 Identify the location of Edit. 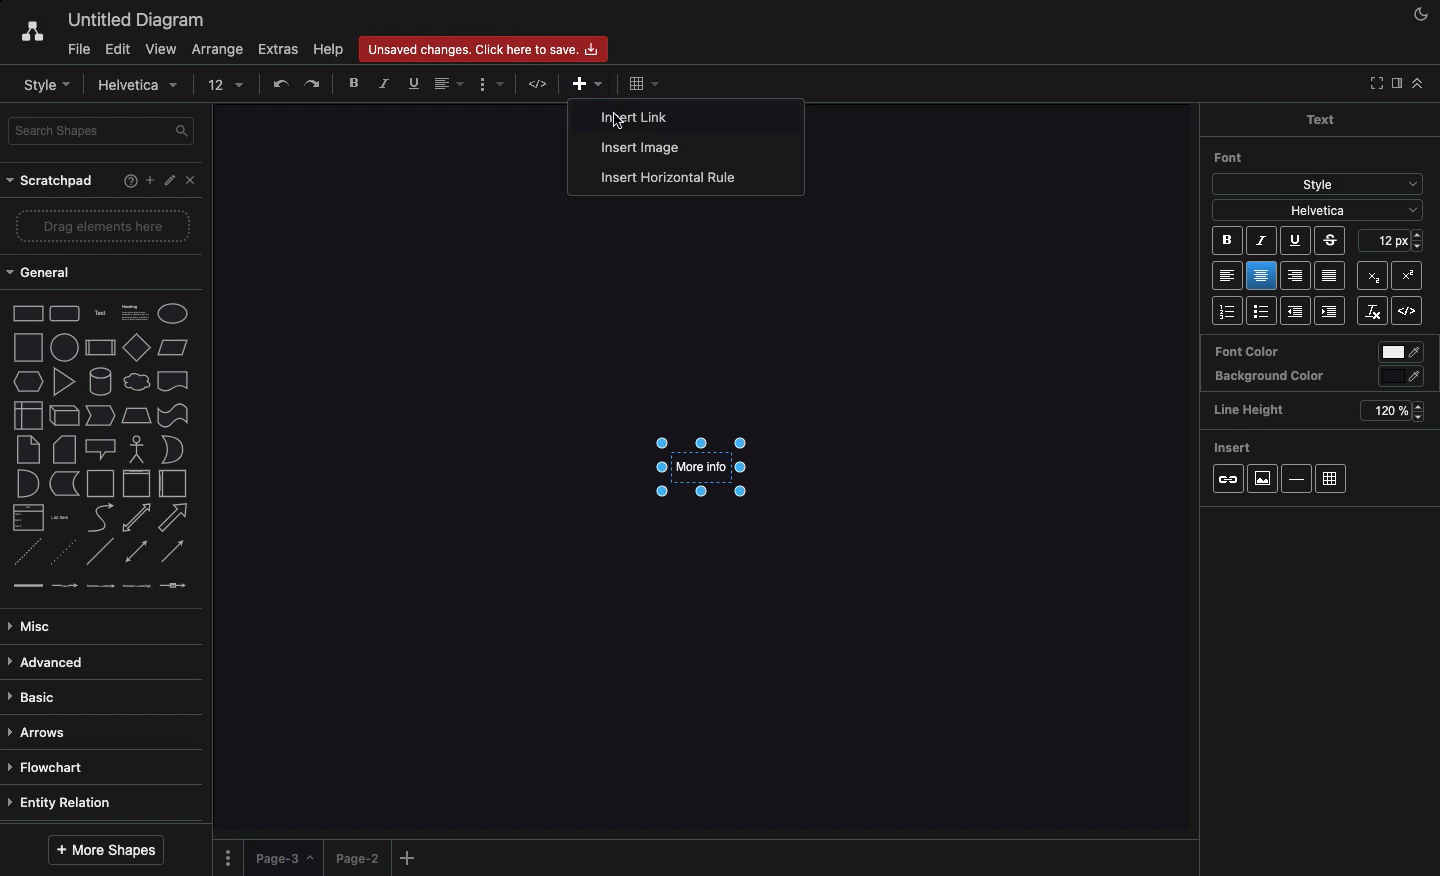
(171, 181).